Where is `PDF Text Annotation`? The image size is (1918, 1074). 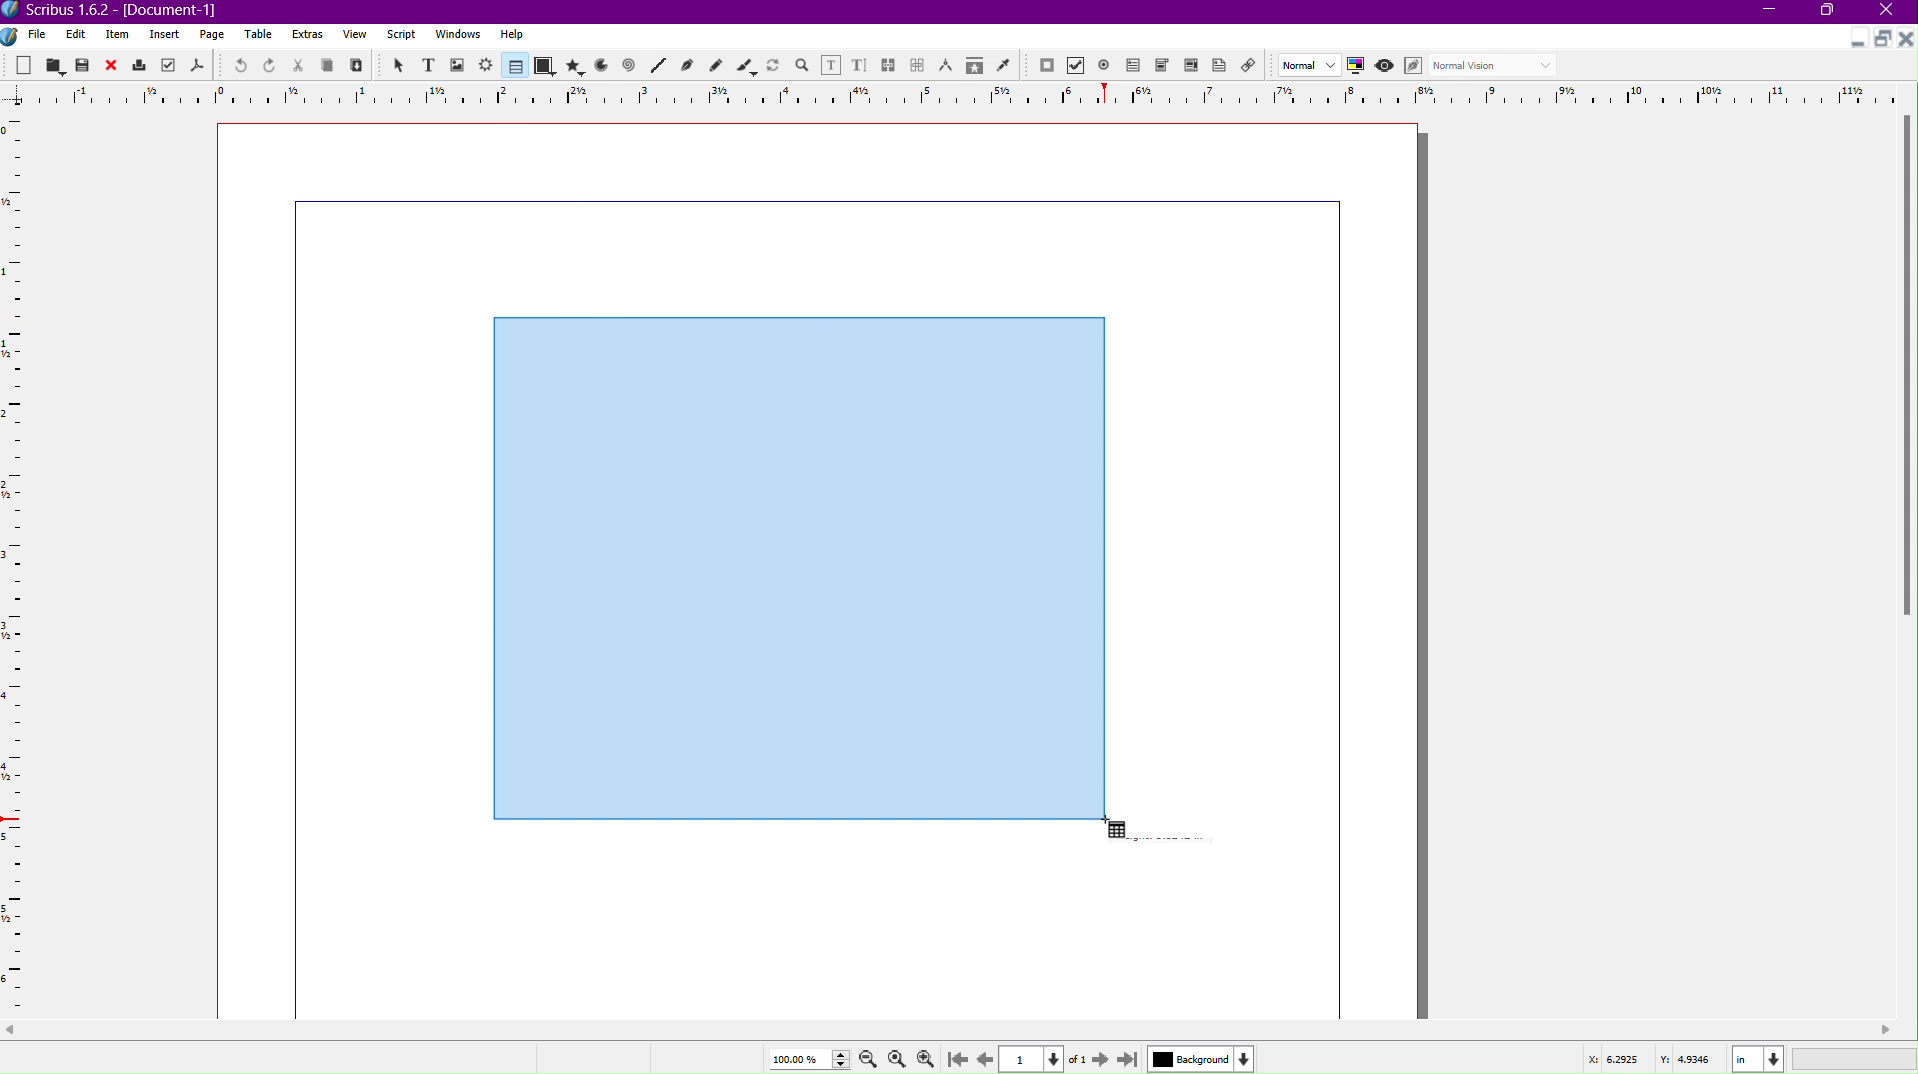
PDF Text Annotation is located at coordinates (1223, 68).